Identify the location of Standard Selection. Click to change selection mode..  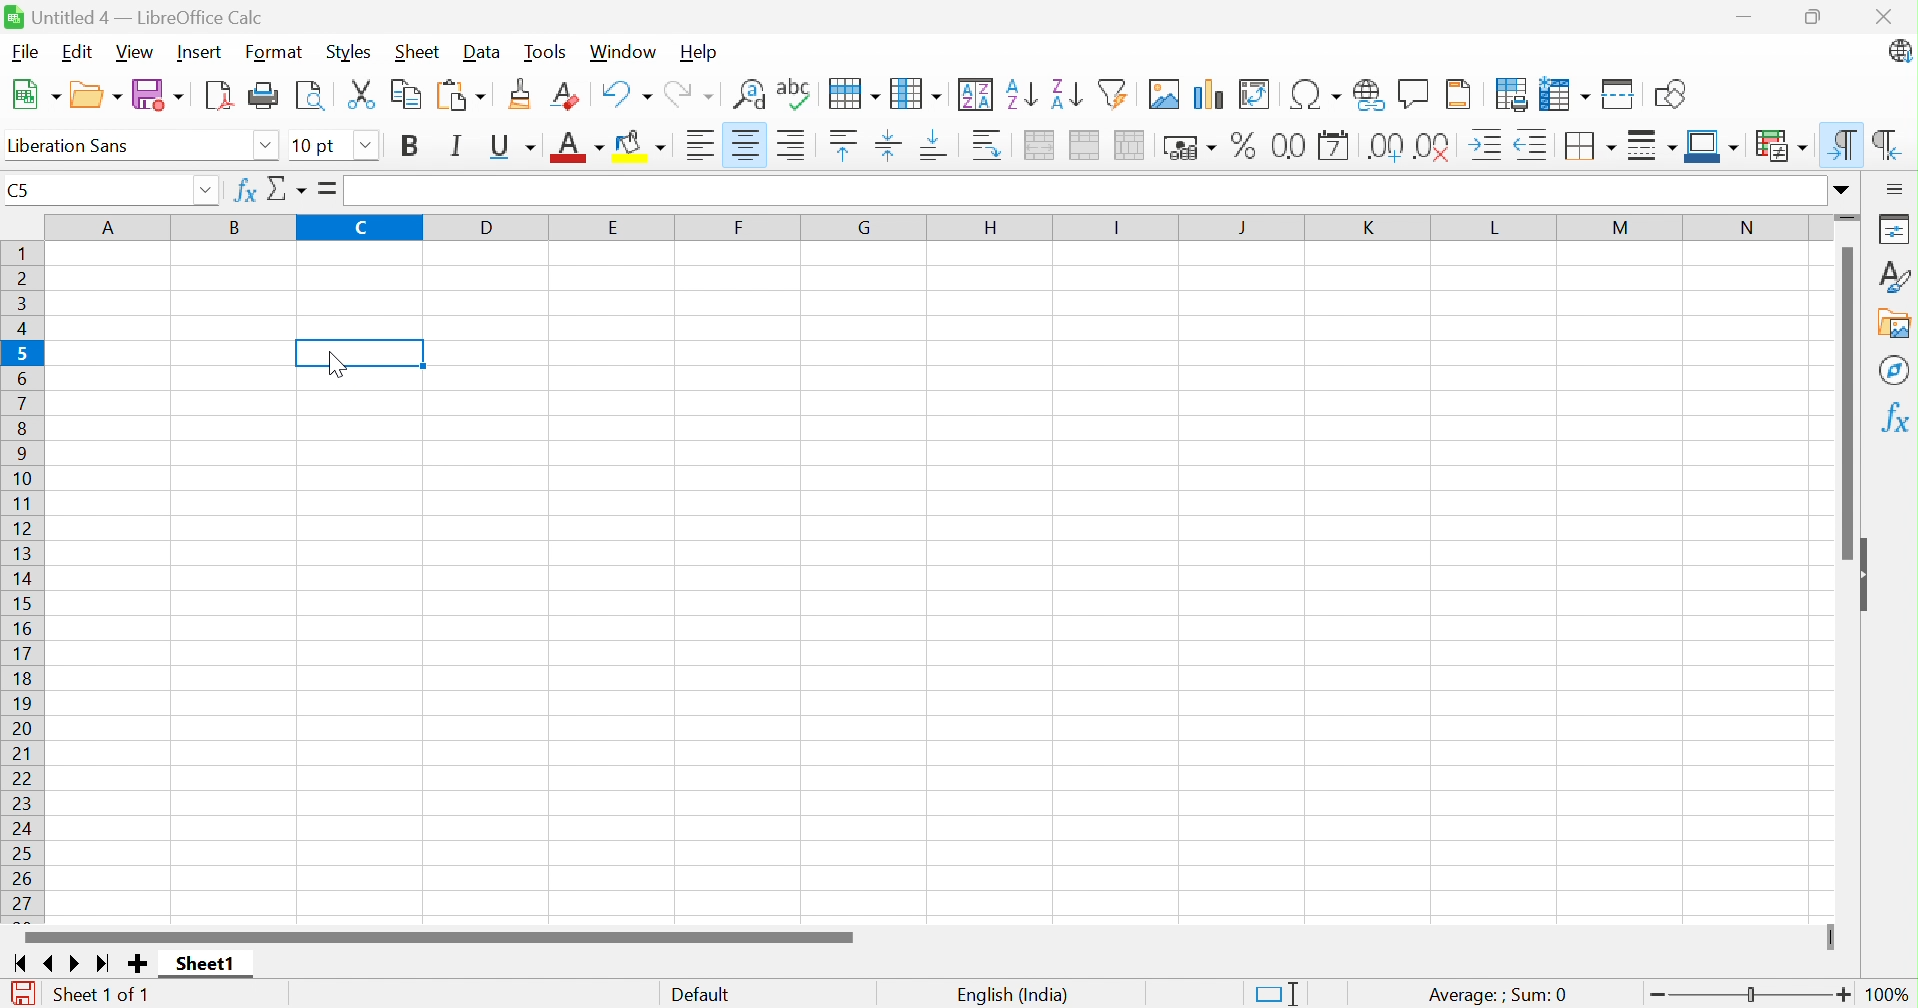
(1275, 991).